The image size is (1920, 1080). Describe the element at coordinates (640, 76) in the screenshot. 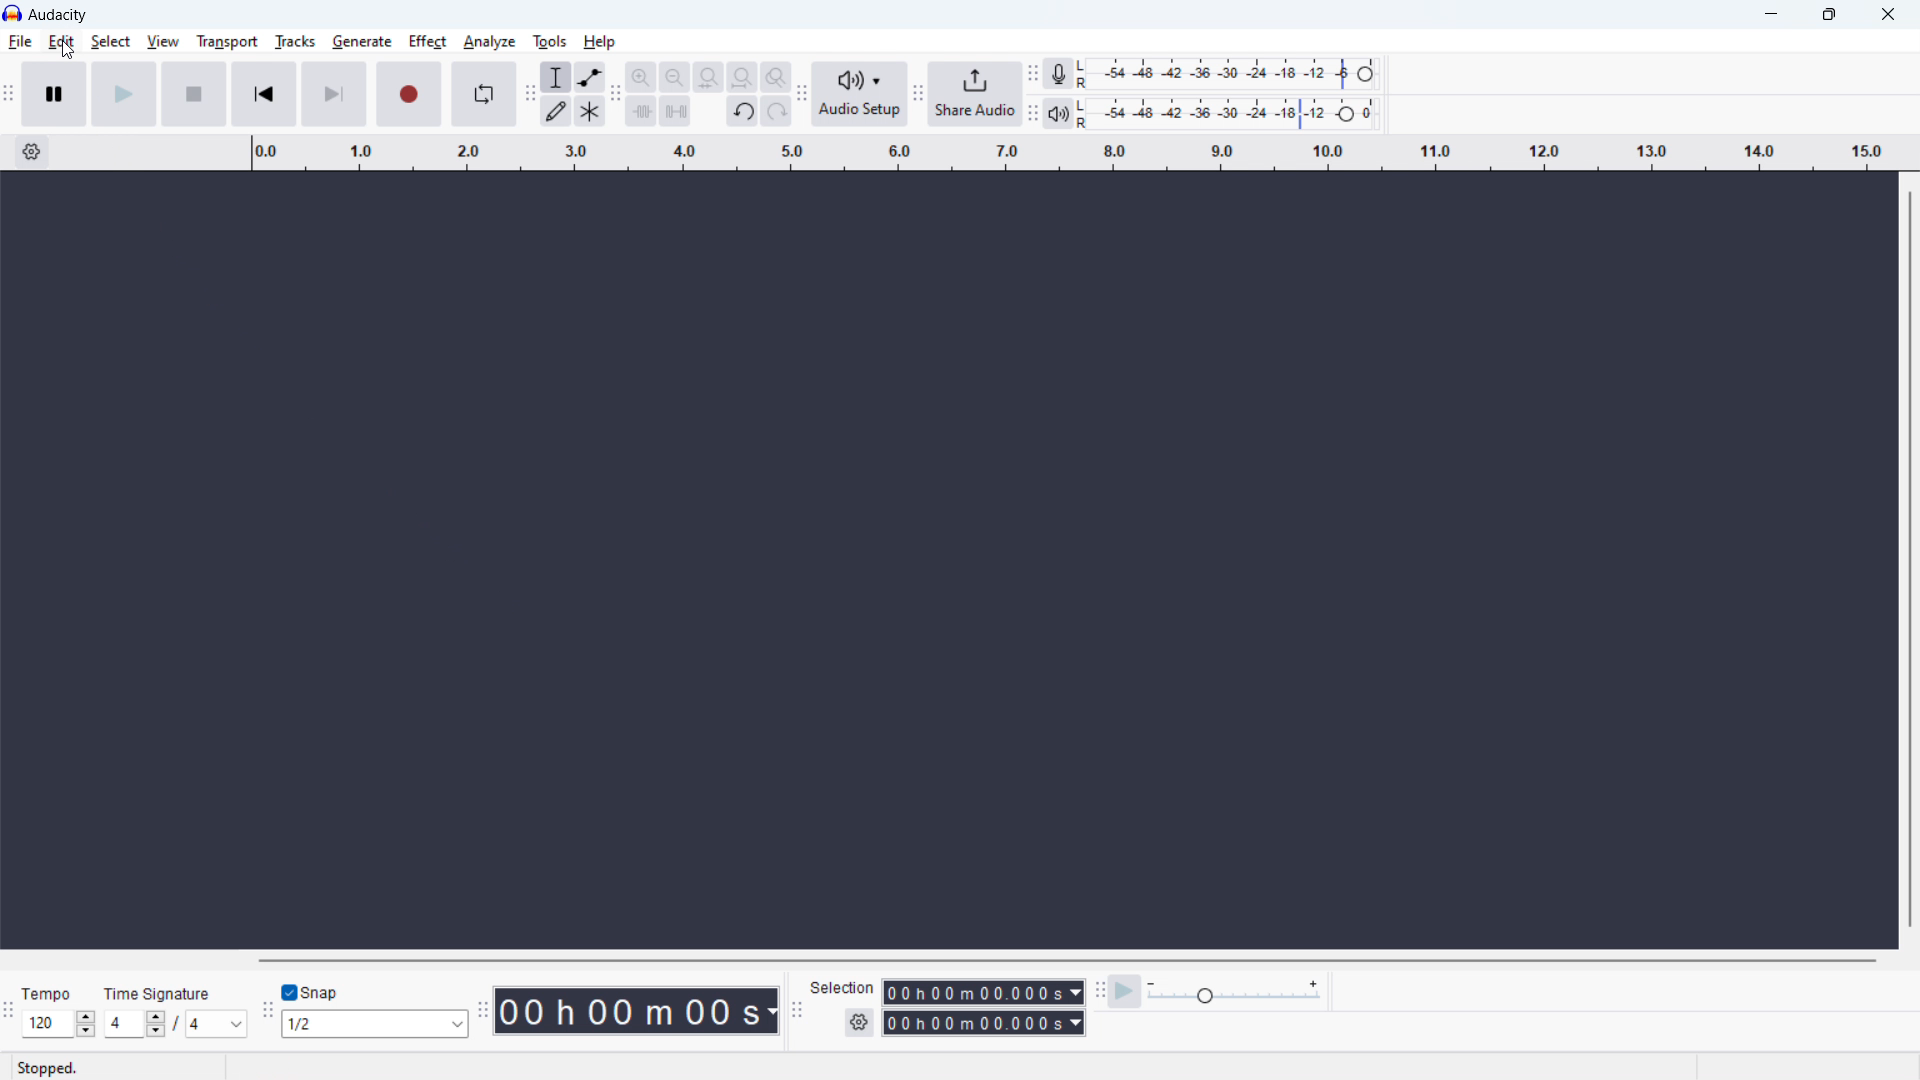

I see `zoom in` at that location.